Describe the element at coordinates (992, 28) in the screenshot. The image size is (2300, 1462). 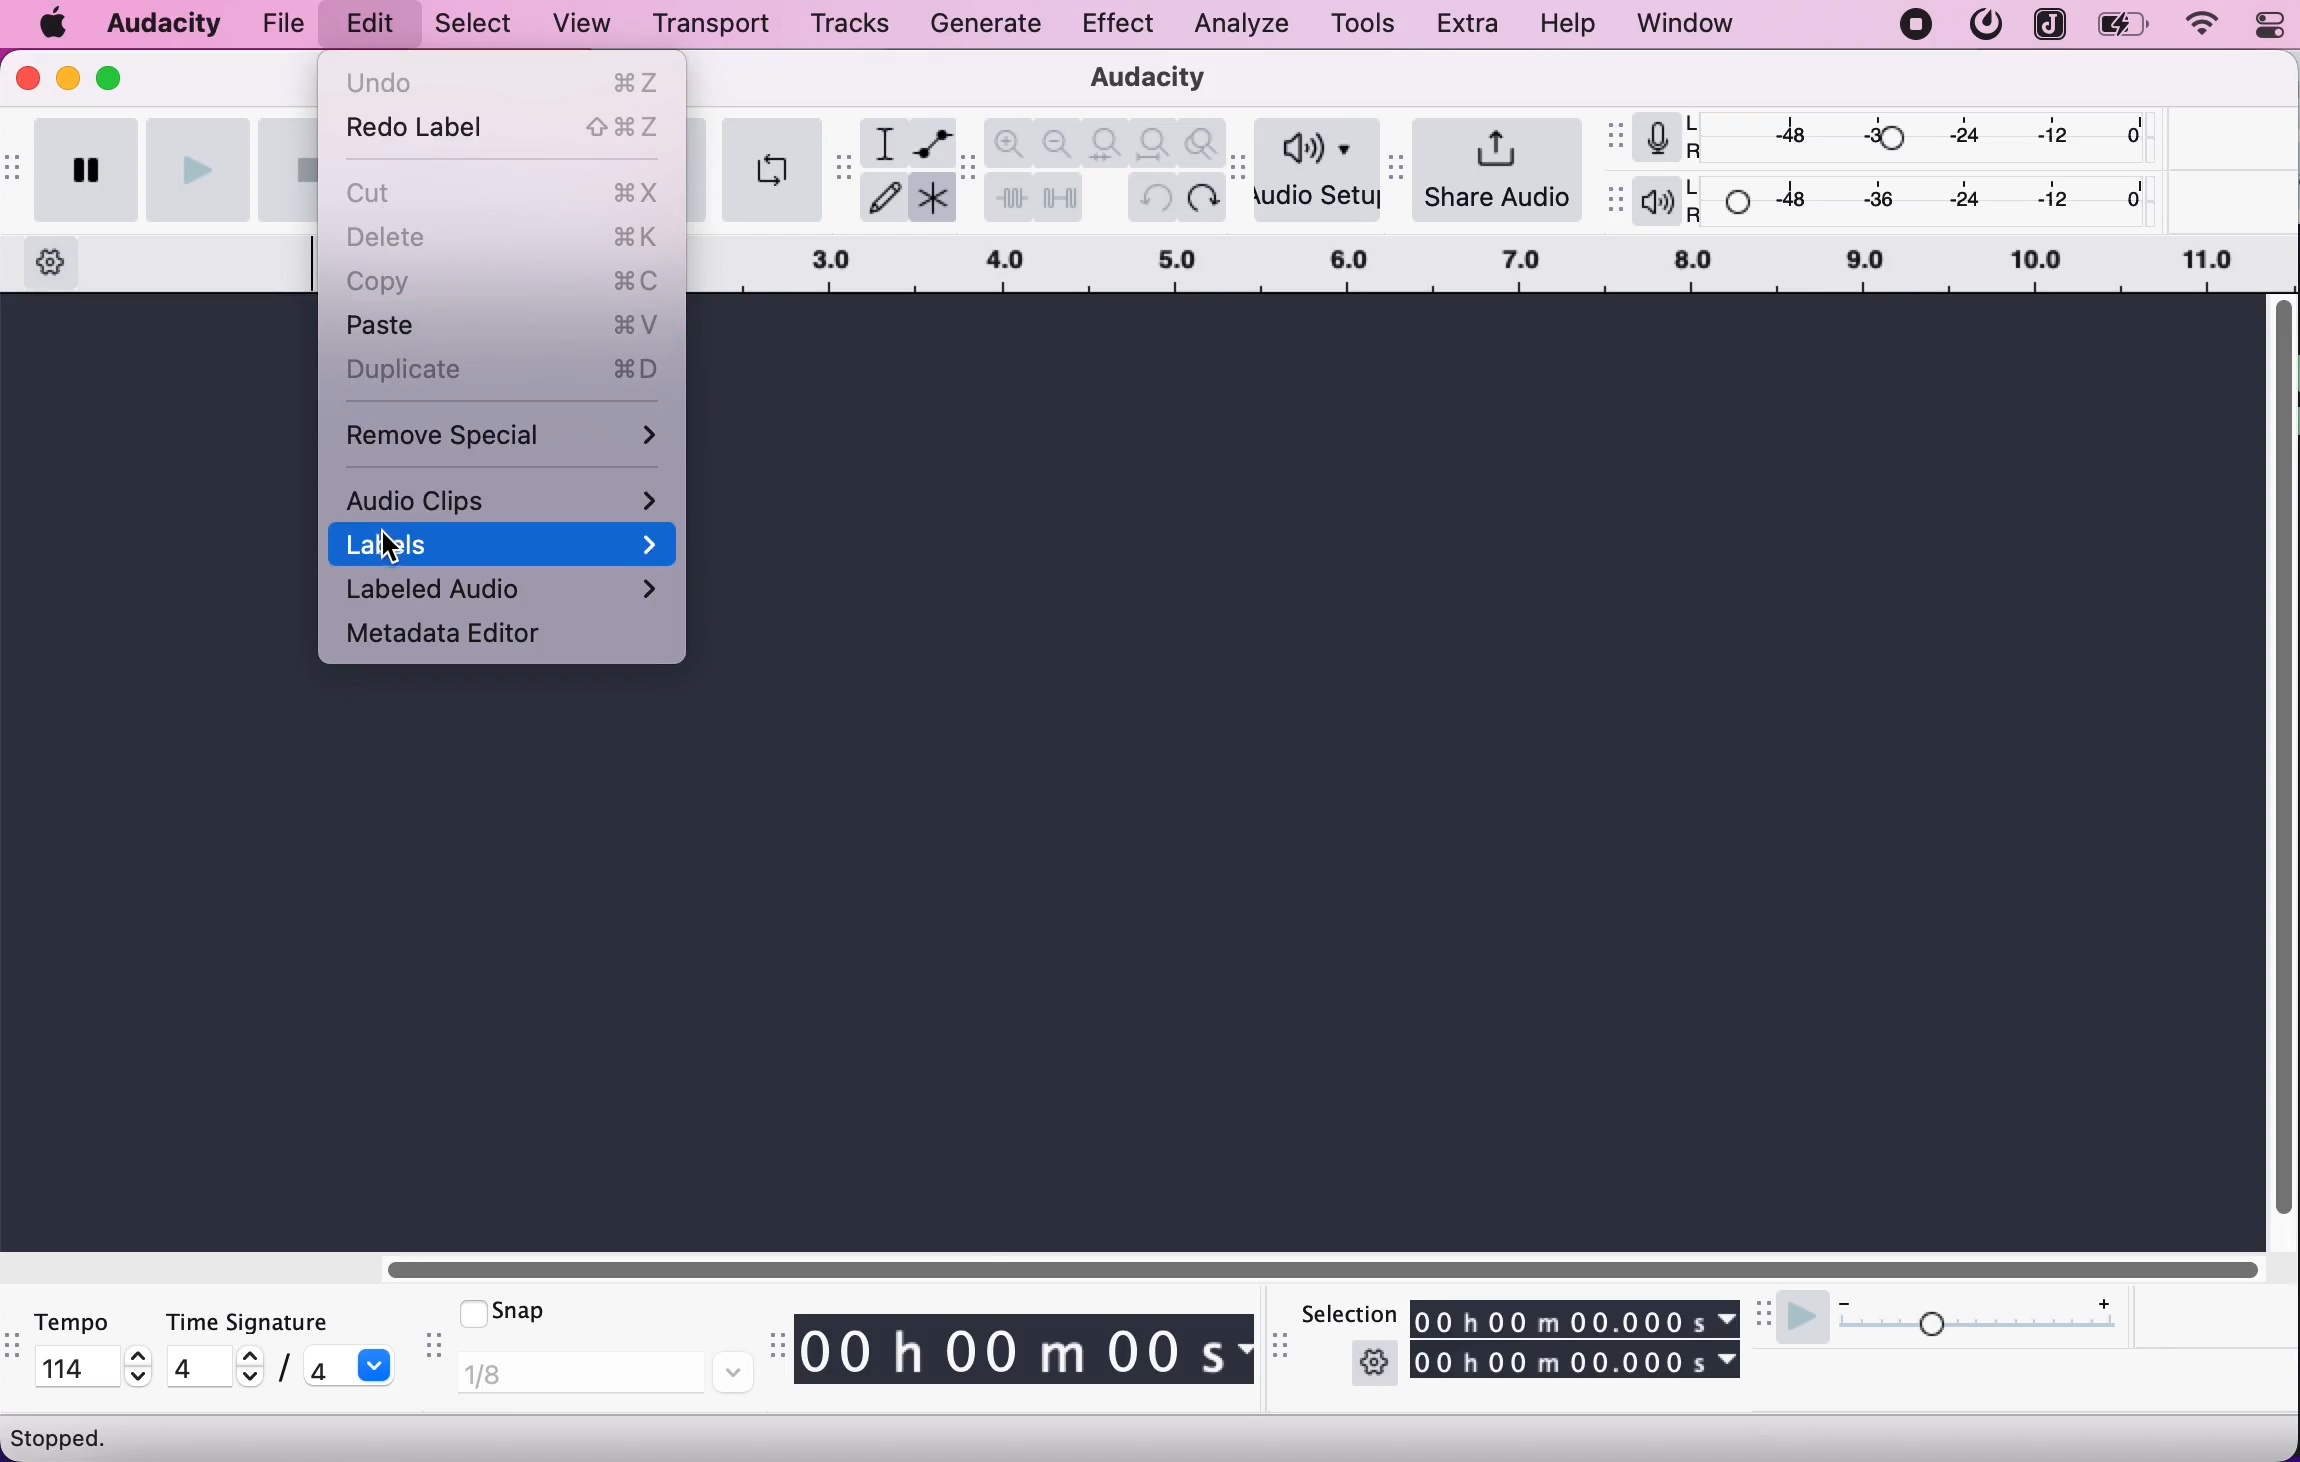
I see `generate` at that location.